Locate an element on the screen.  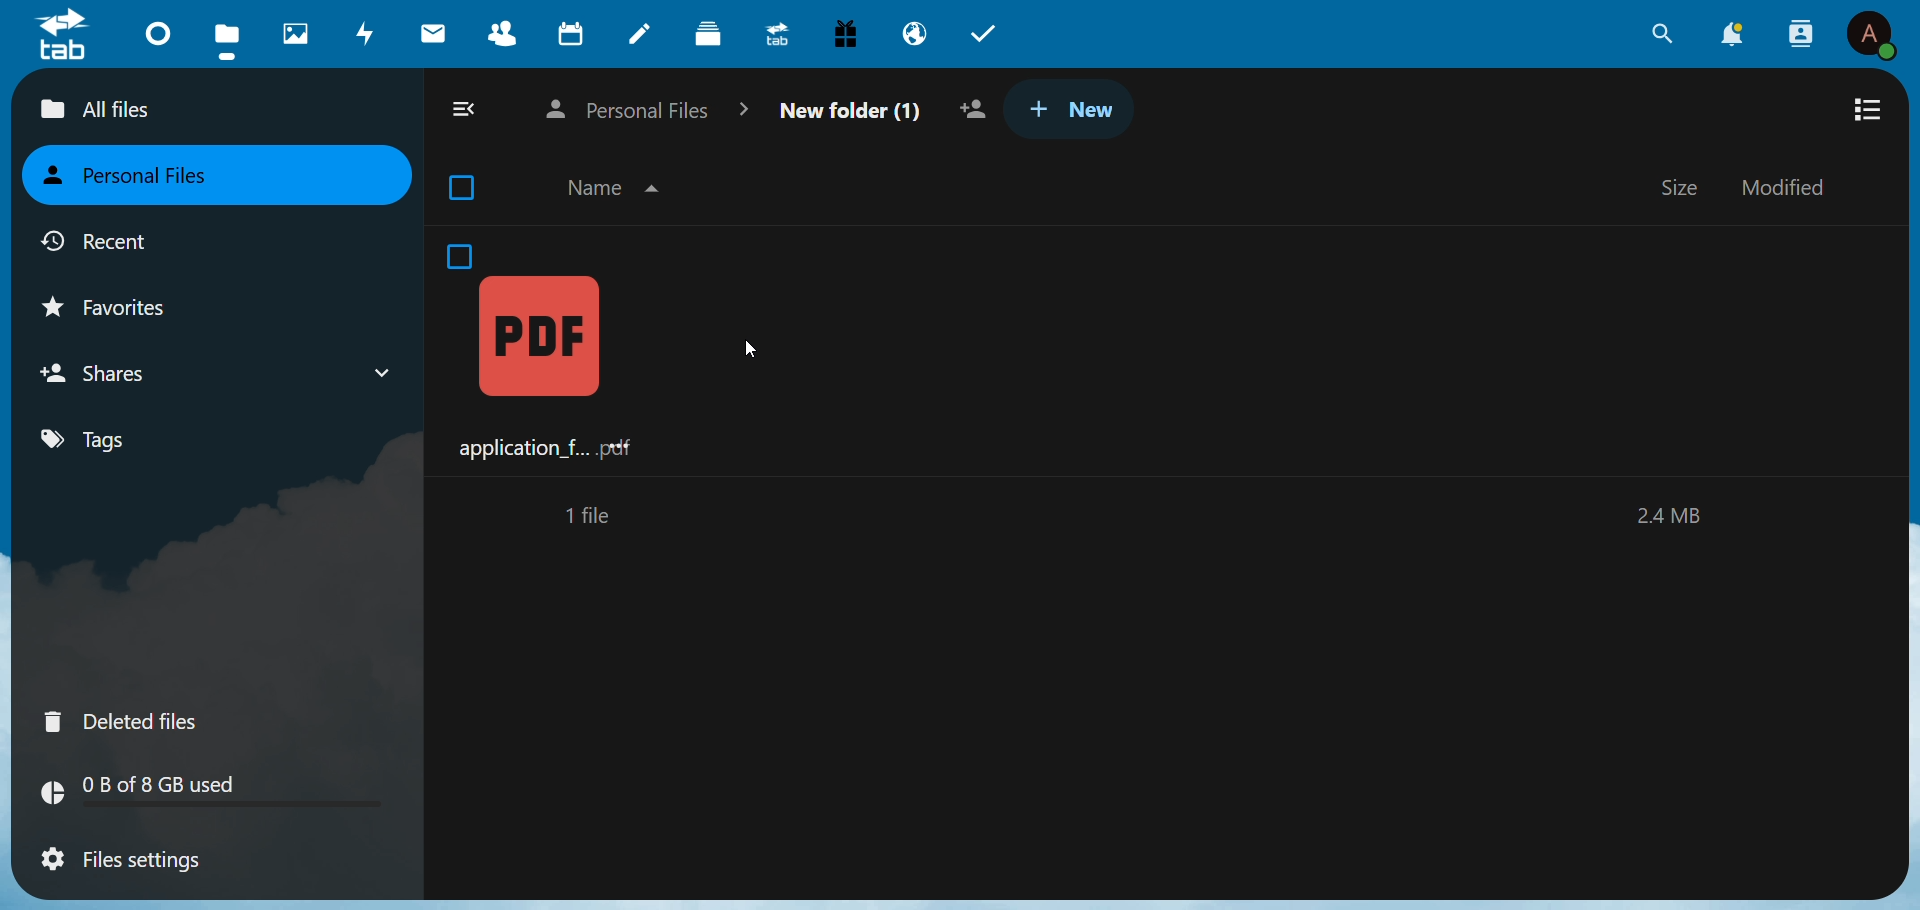
task is located at coordinates (991, 36).